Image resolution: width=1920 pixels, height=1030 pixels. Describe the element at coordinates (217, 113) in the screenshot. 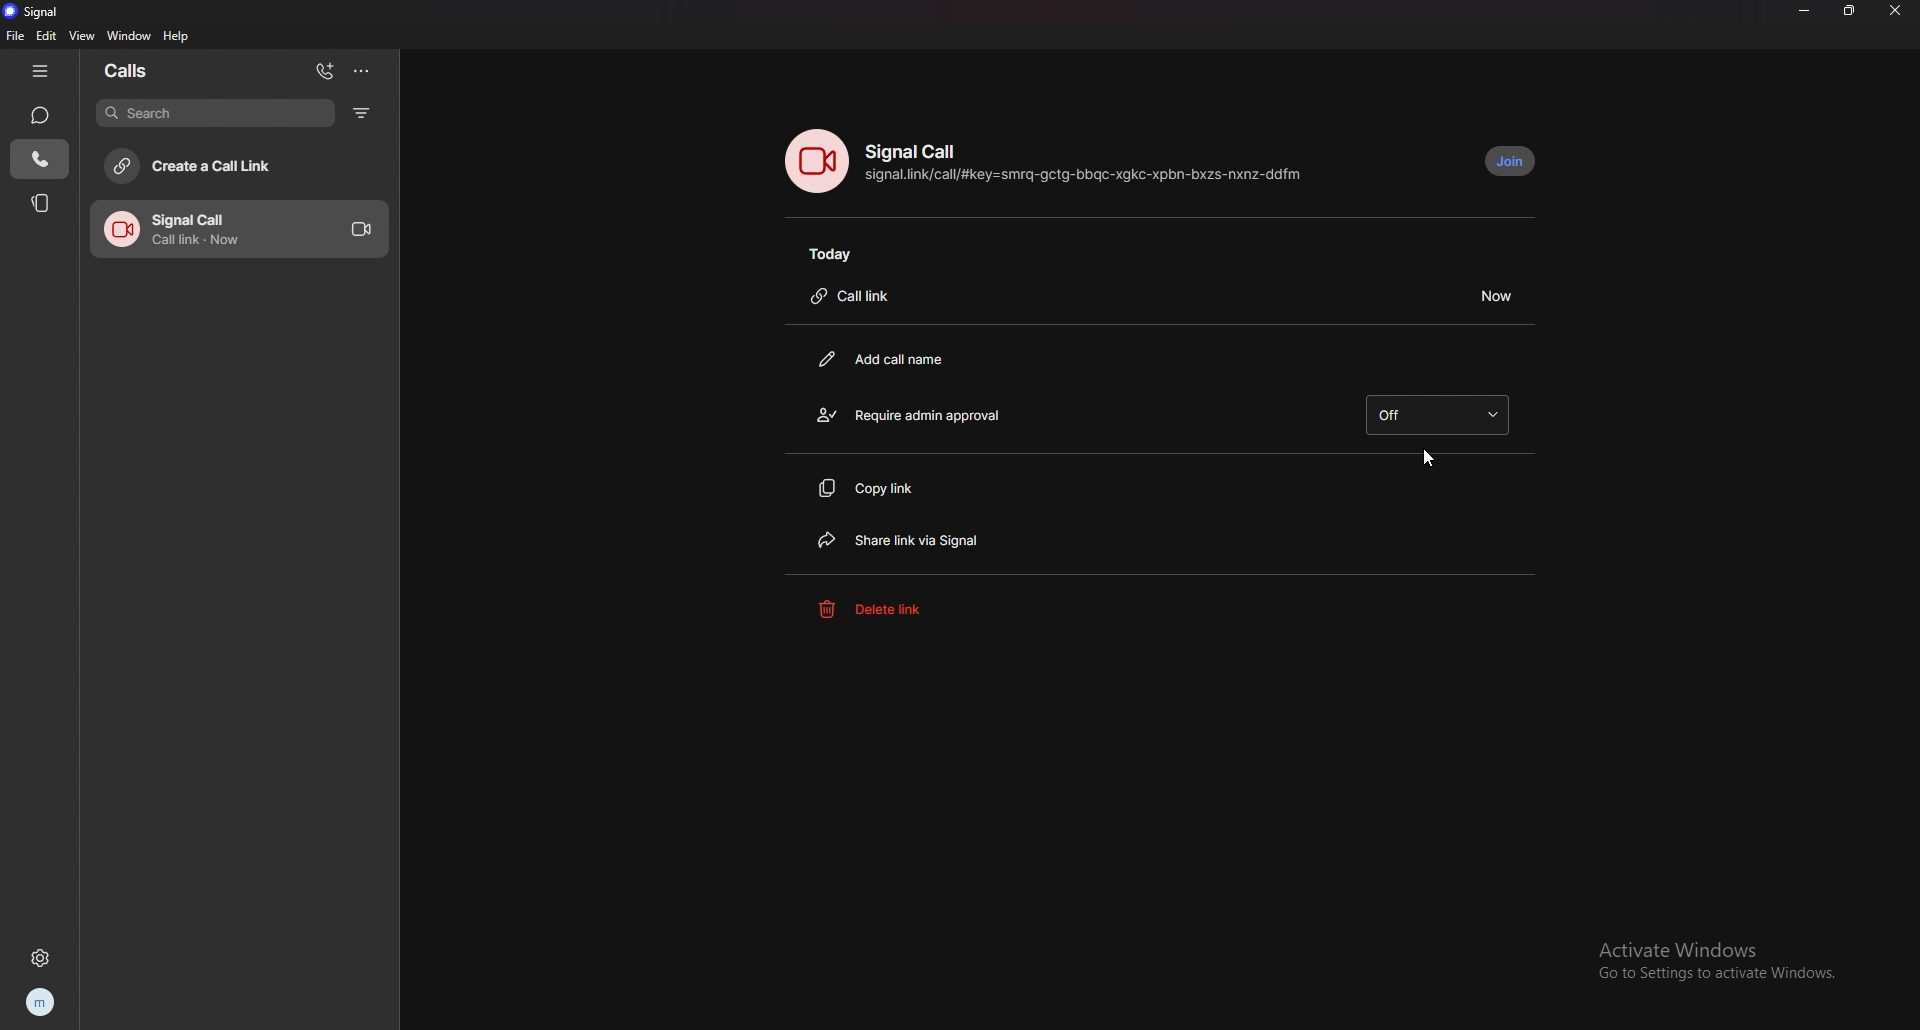

I see `search` at that location.